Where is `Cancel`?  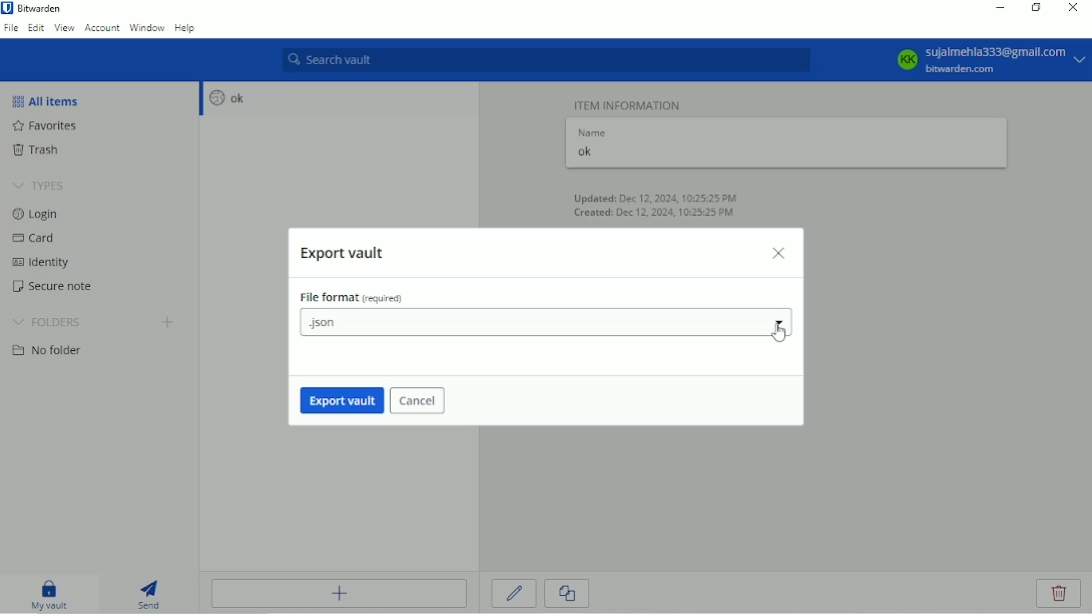 Cancel is located at coordinates (418, 402).